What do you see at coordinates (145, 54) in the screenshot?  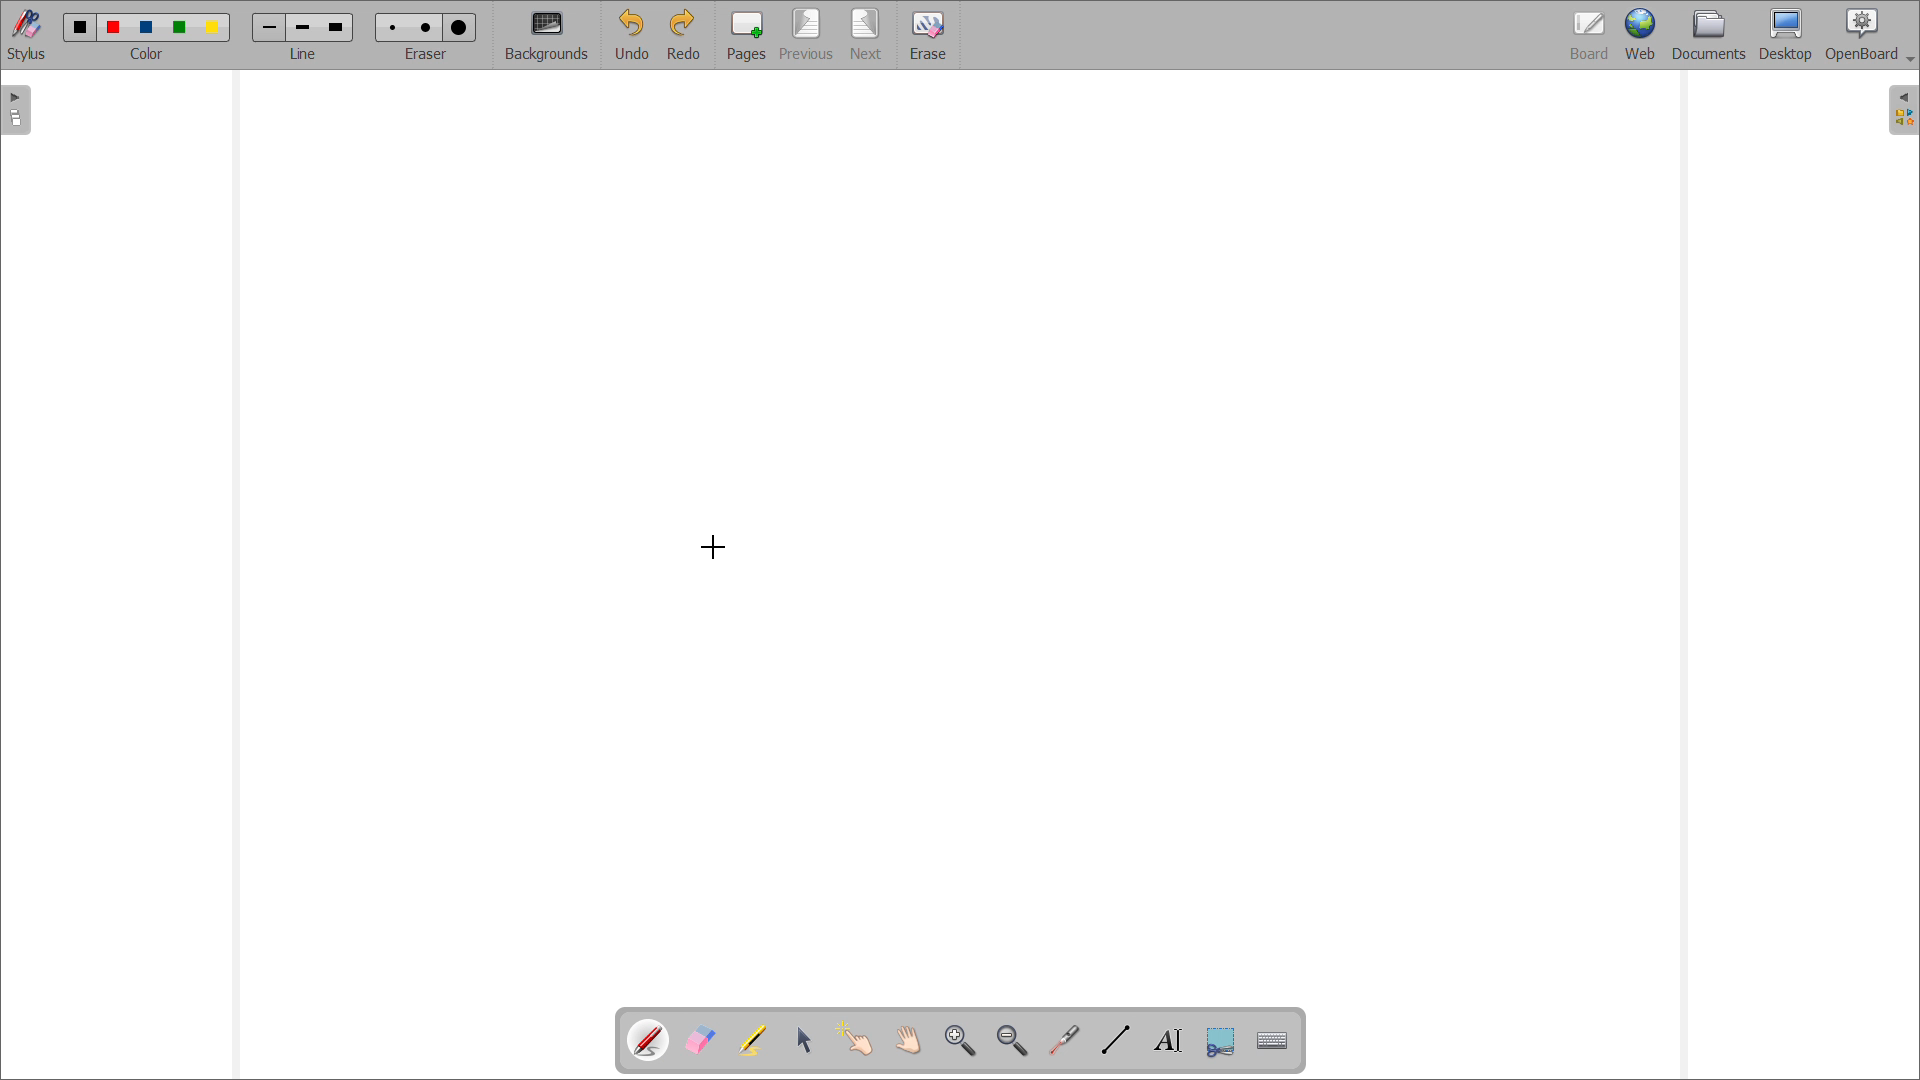 I see `select color` at bounding box center [145, 54].